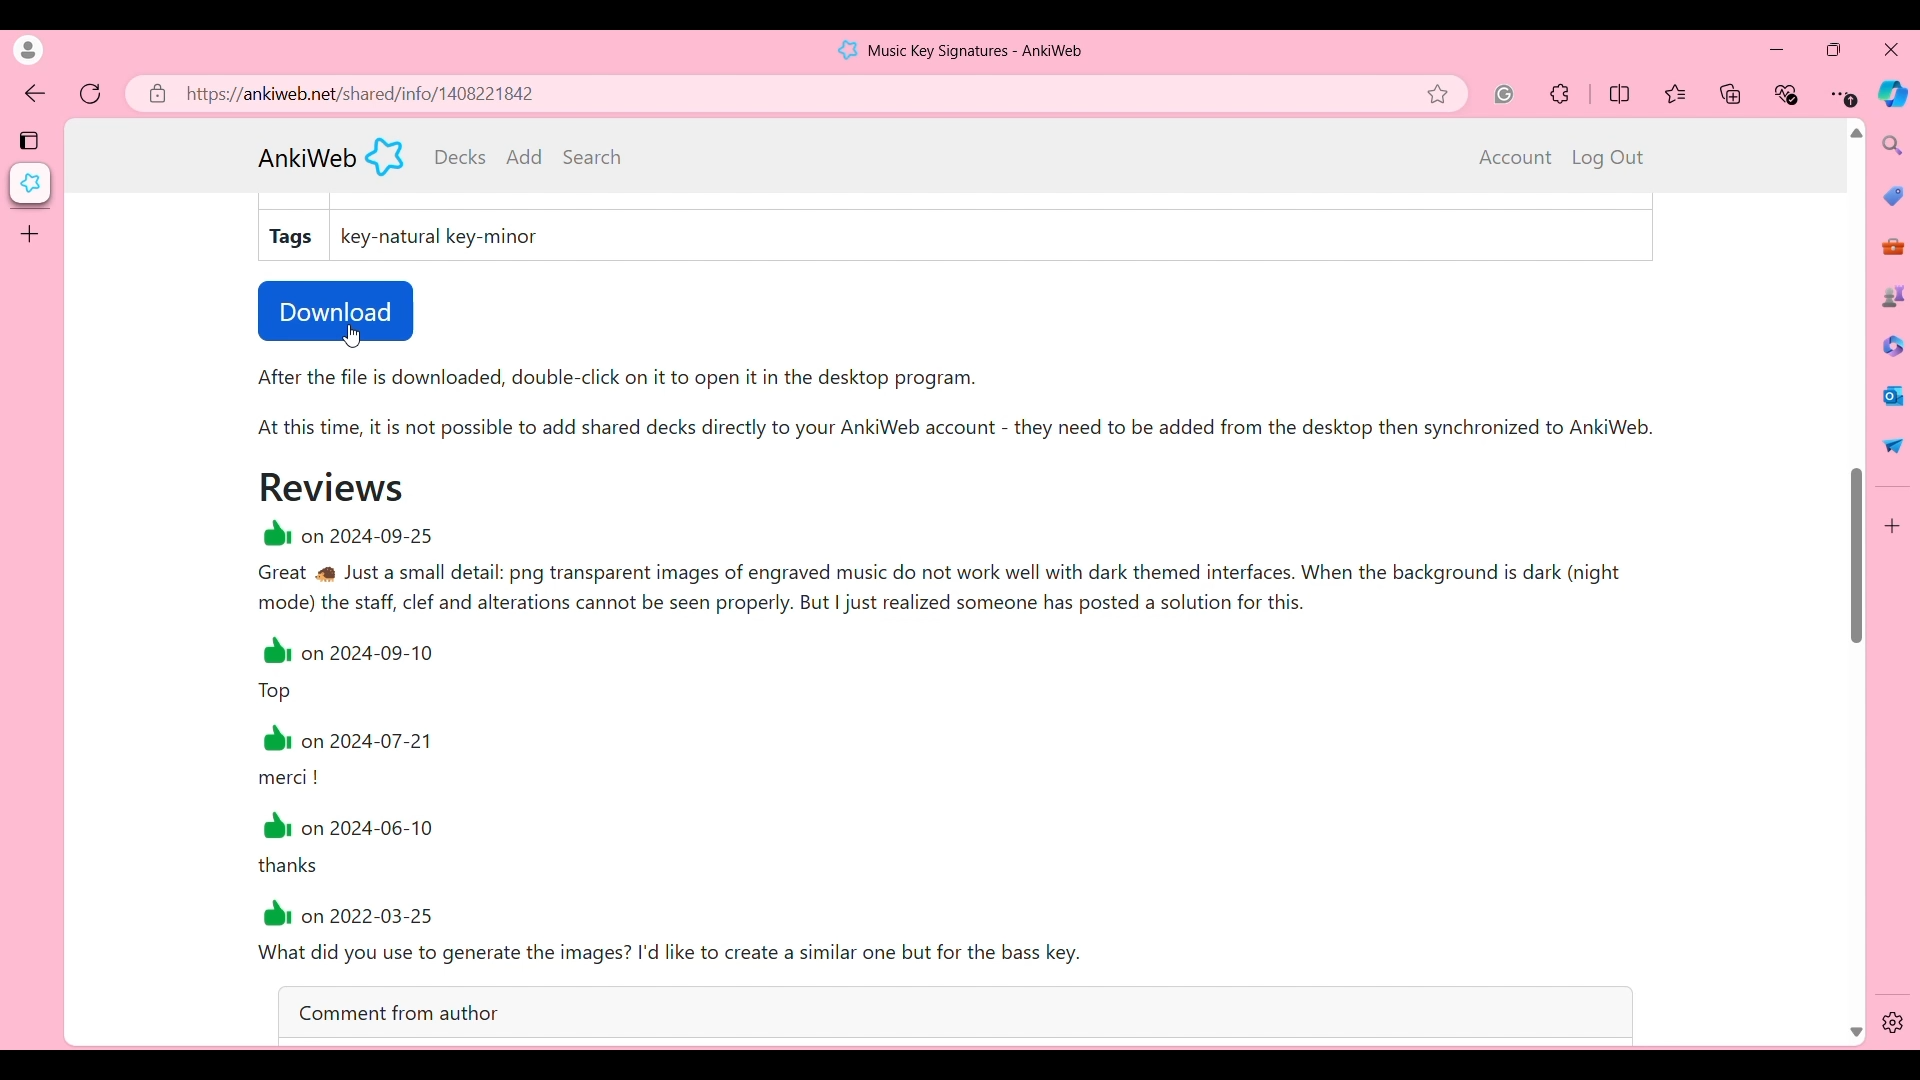 The image size is (1920, 1080). Describe the element at coordinates (1516, 158) in the screenshot. I see `Account` at that location.